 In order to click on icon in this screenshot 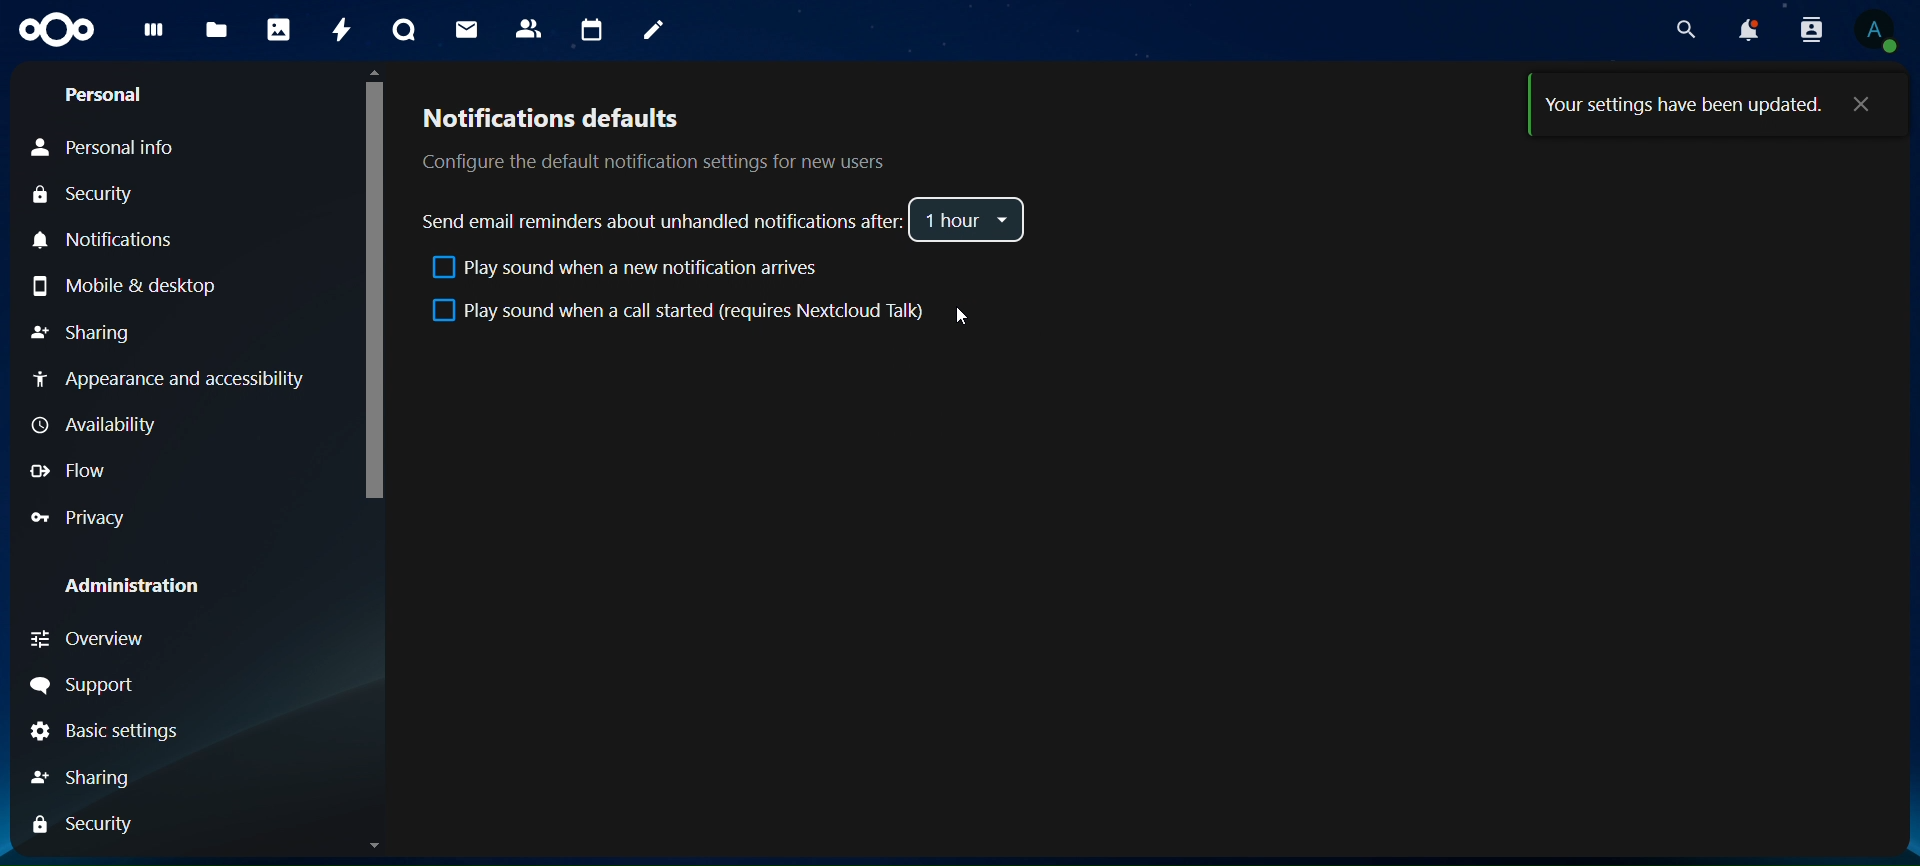, I will do `click(59, 30)`.